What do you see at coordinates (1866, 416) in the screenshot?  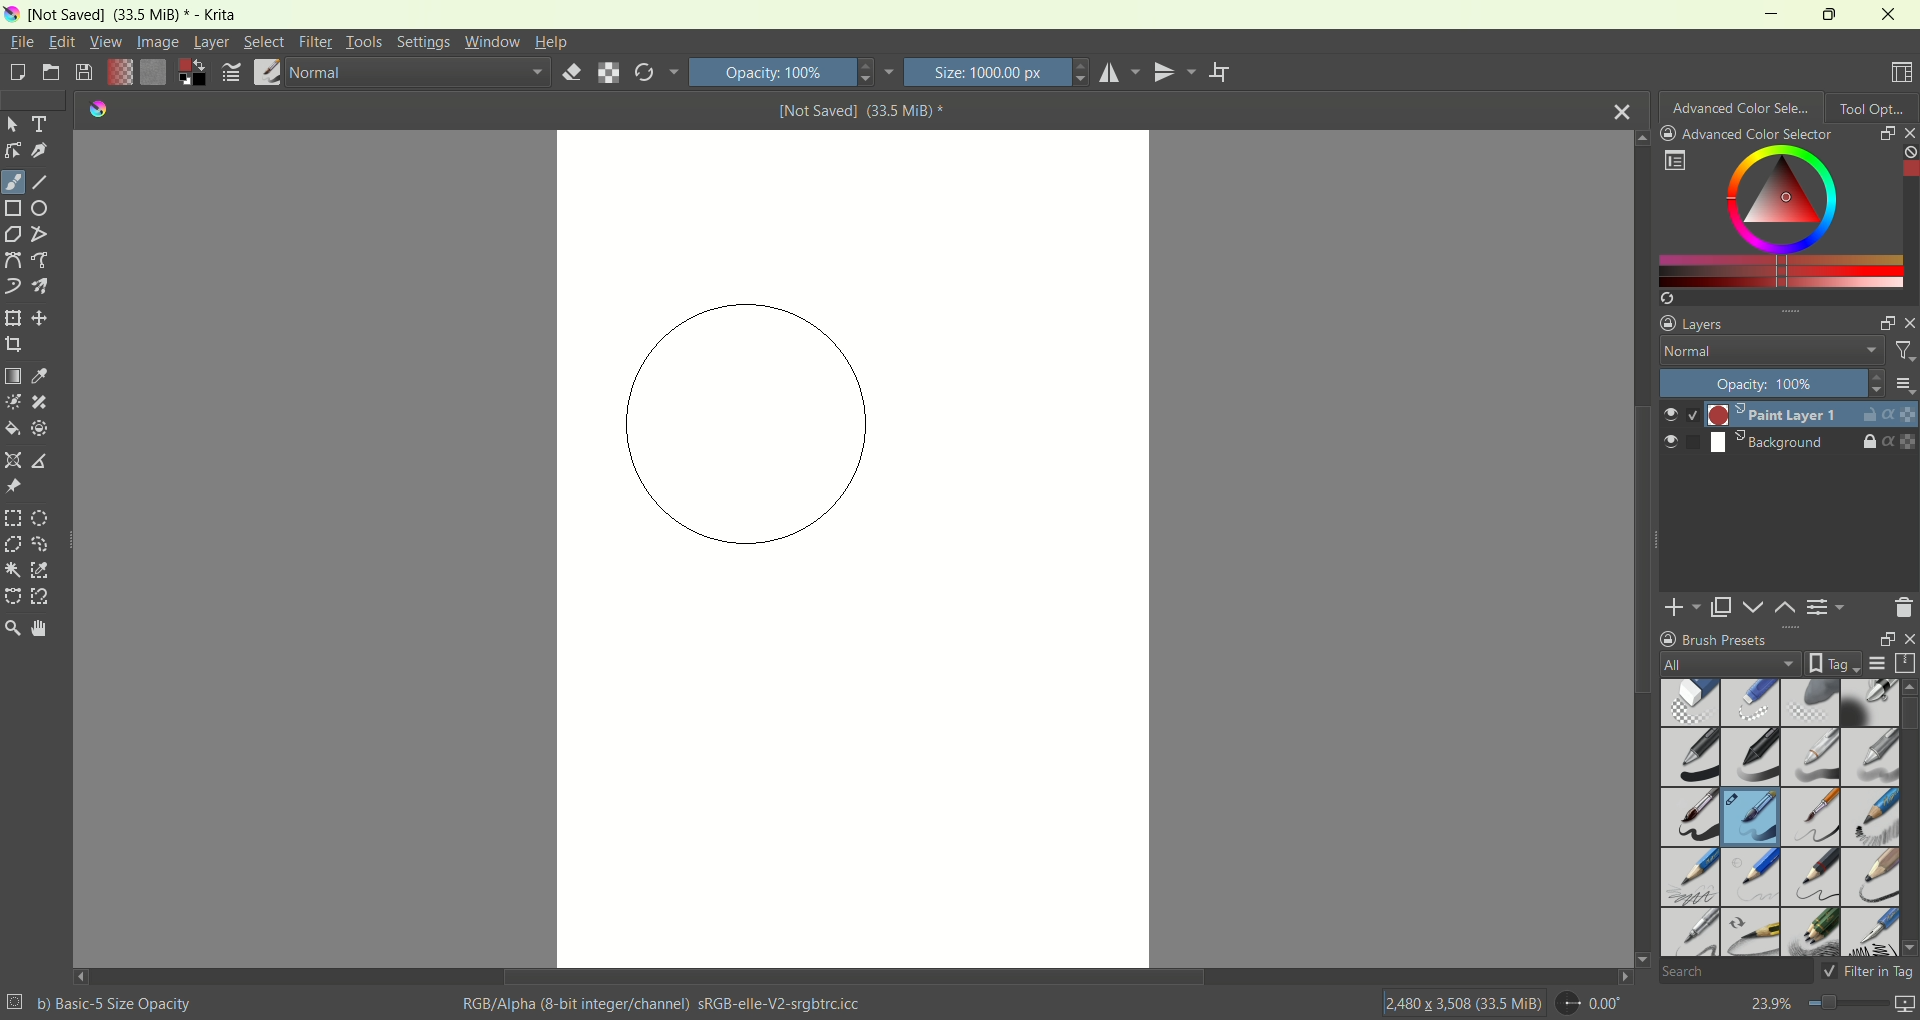 I see `unlock` at bounding box center [1866, 416].